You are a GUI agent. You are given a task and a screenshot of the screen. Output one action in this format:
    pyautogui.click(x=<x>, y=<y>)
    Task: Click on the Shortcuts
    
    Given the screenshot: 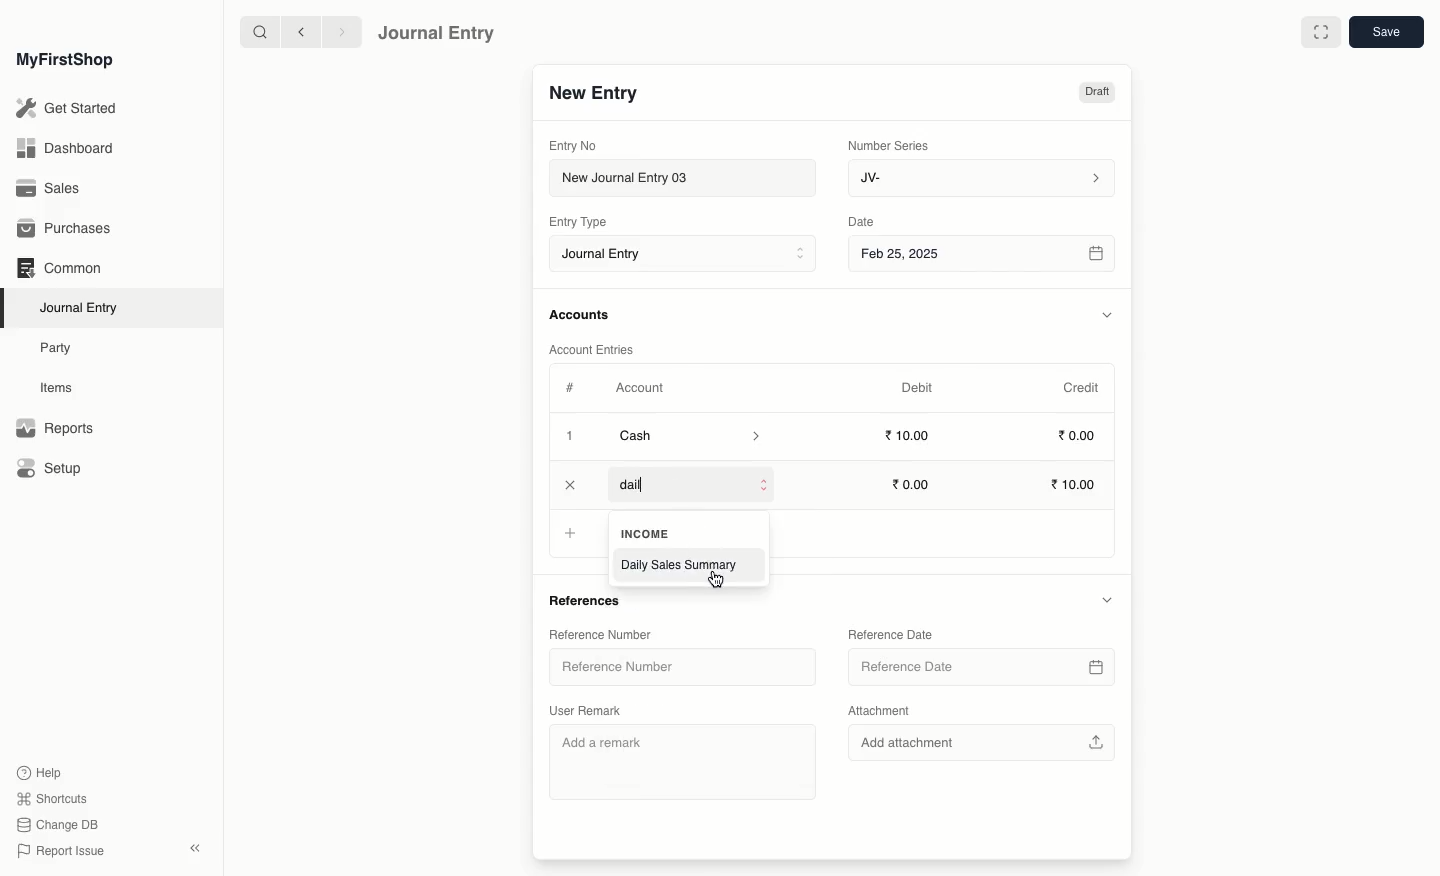 What is the action you would take?
    pyautogui.click(x=49, y=797)
    